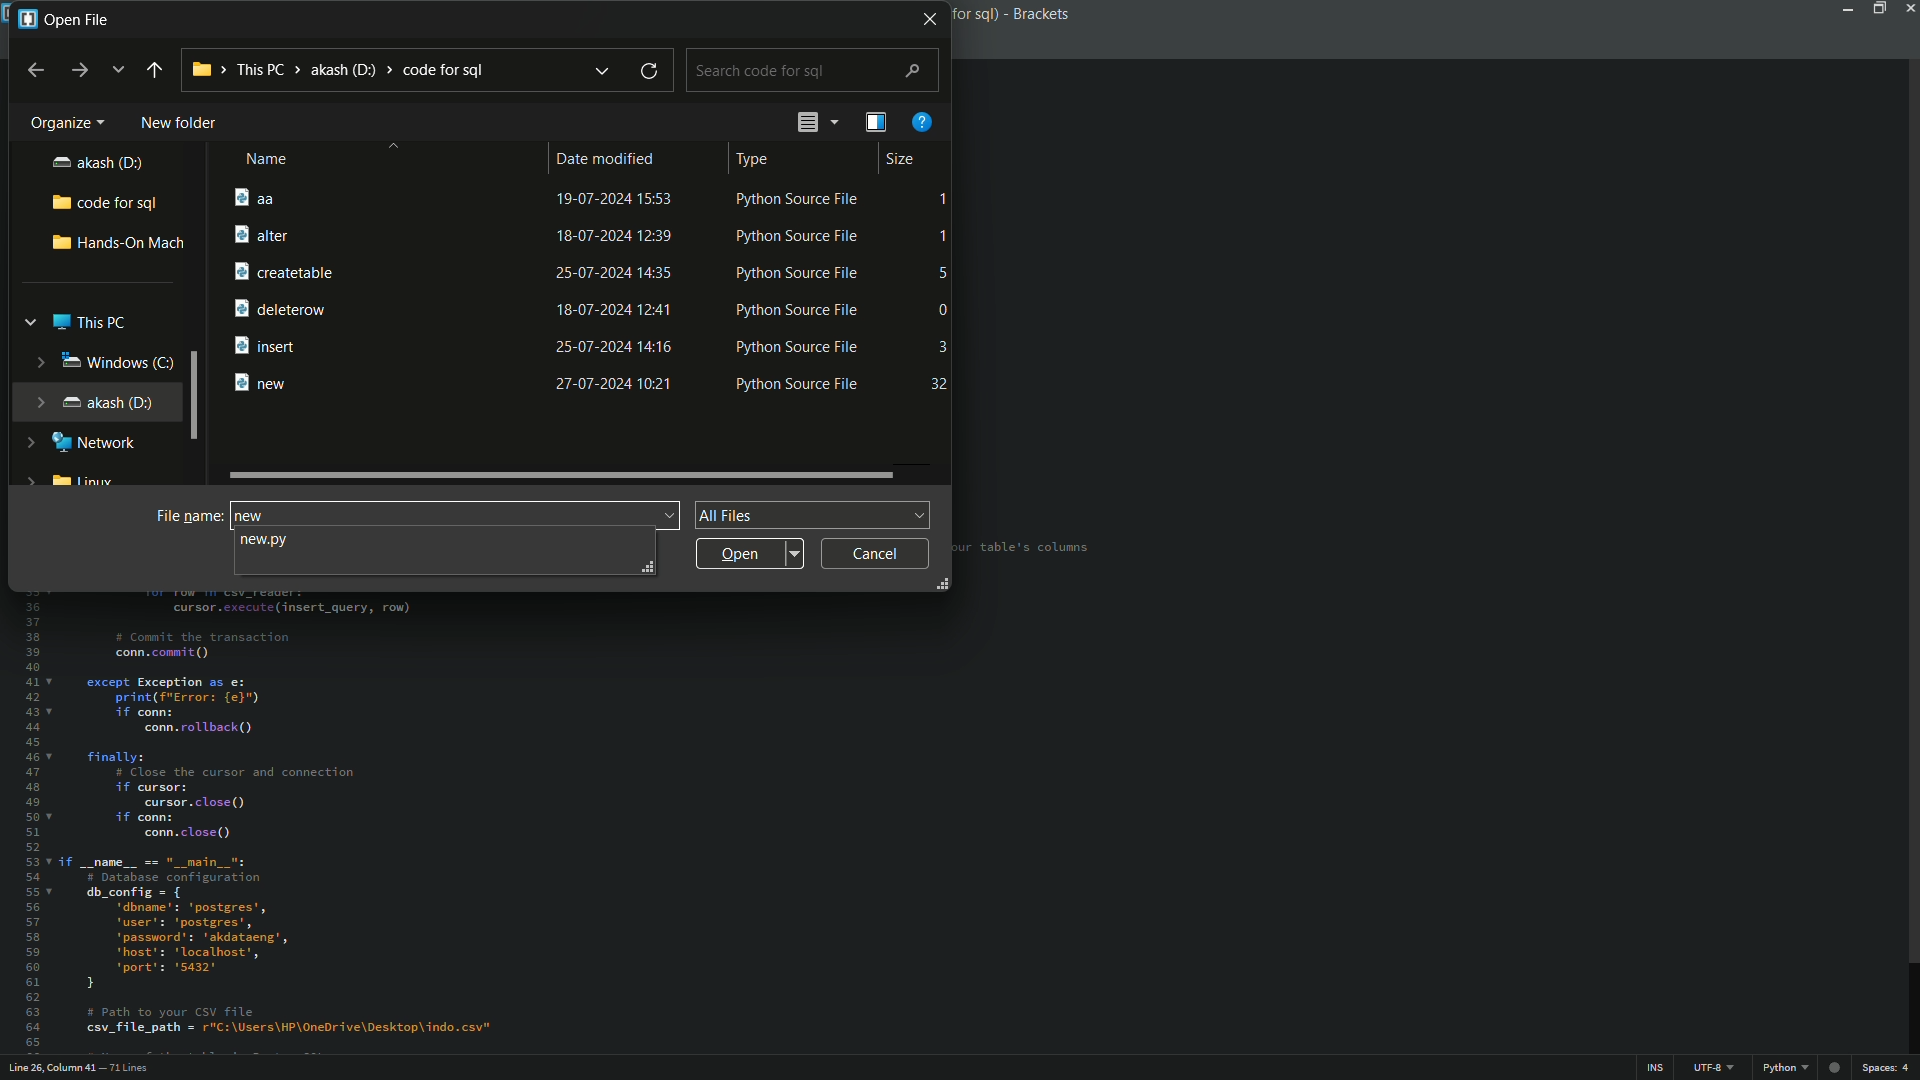 The image size is (1920, 1080). What do you see at coordinates (88, 404) in the screenshot?
I see `akash(D)` at bounding box center [88, 404].